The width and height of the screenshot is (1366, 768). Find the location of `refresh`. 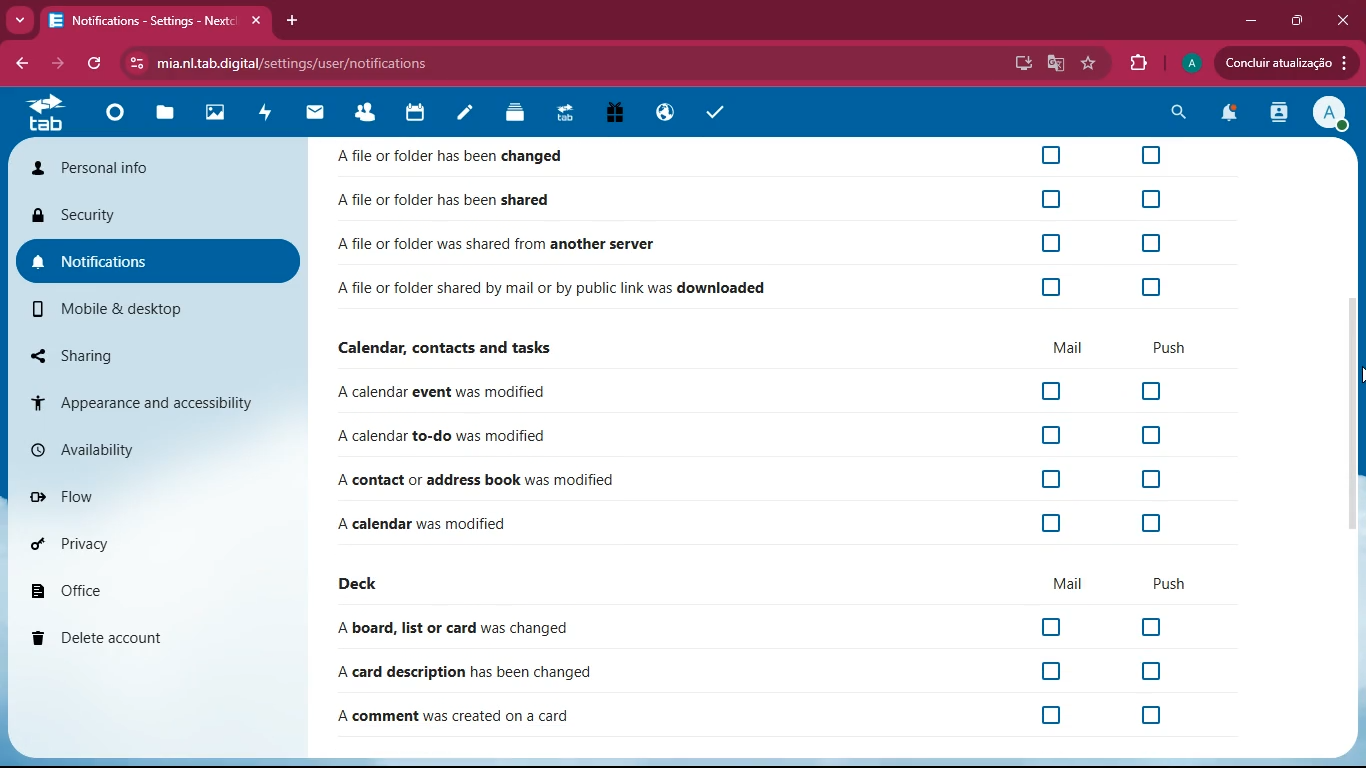

refresh is located at coordinates (98, 64).